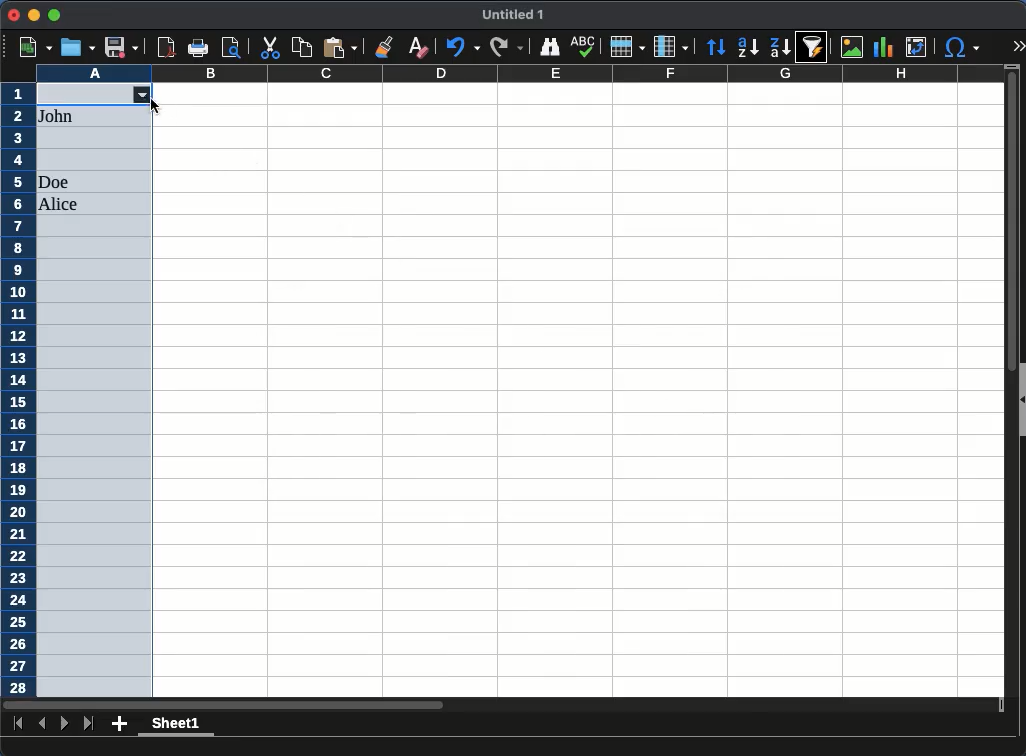 This screenshot has height=756, width=1026. Describe the element at coordinates (83, 95) in the screenshot. I see `cell selected` at that location.